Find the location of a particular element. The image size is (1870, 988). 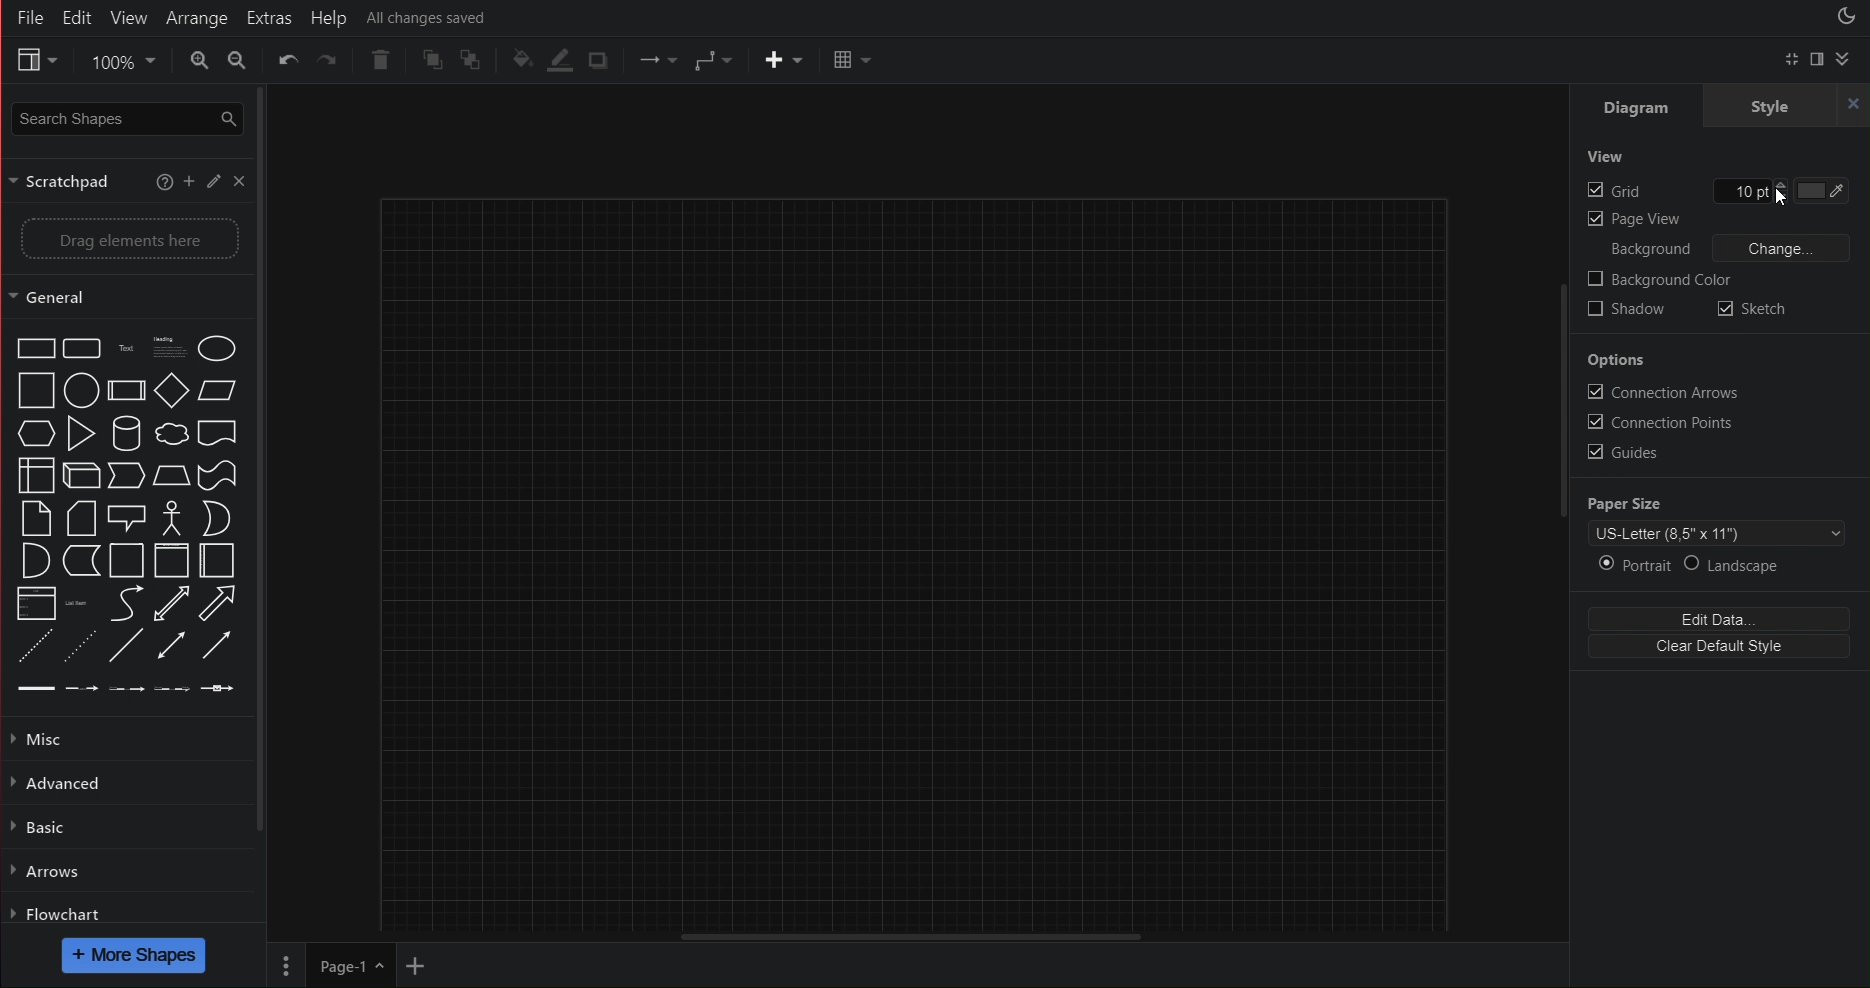

Zoom Out is located at coordinates (240, 63).